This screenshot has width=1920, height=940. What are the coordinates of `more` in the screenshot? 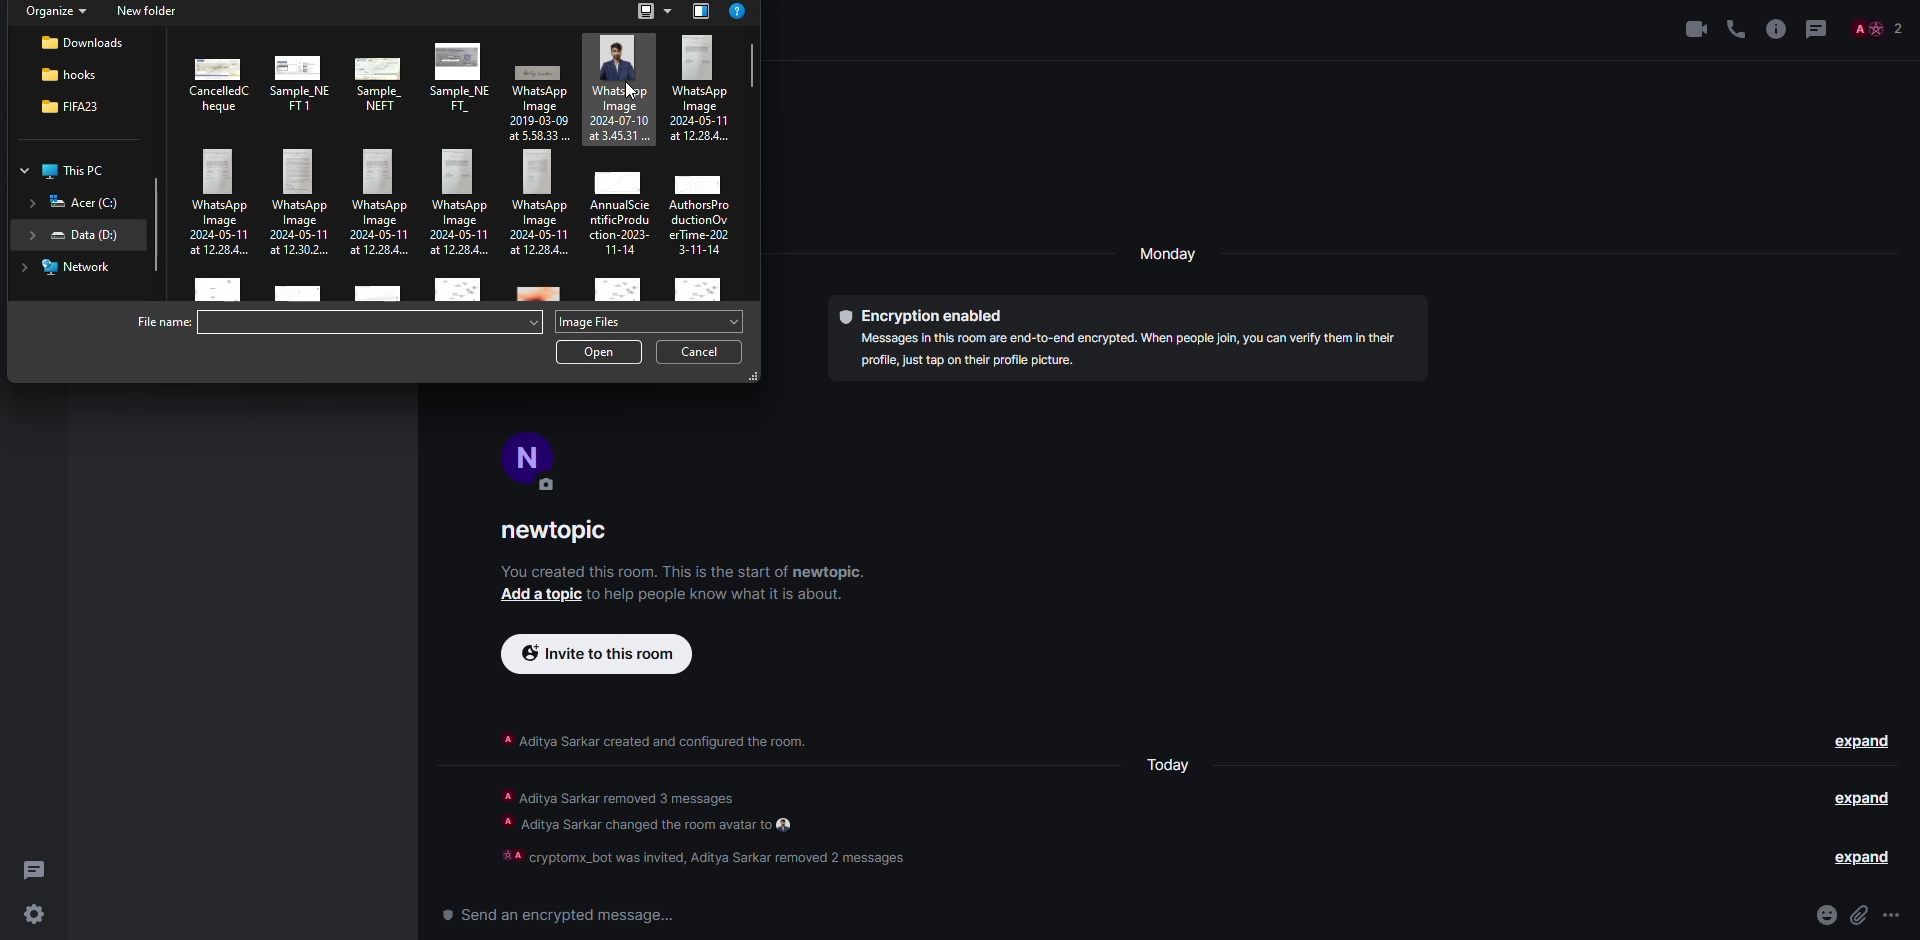 It's located at (1893, 914).